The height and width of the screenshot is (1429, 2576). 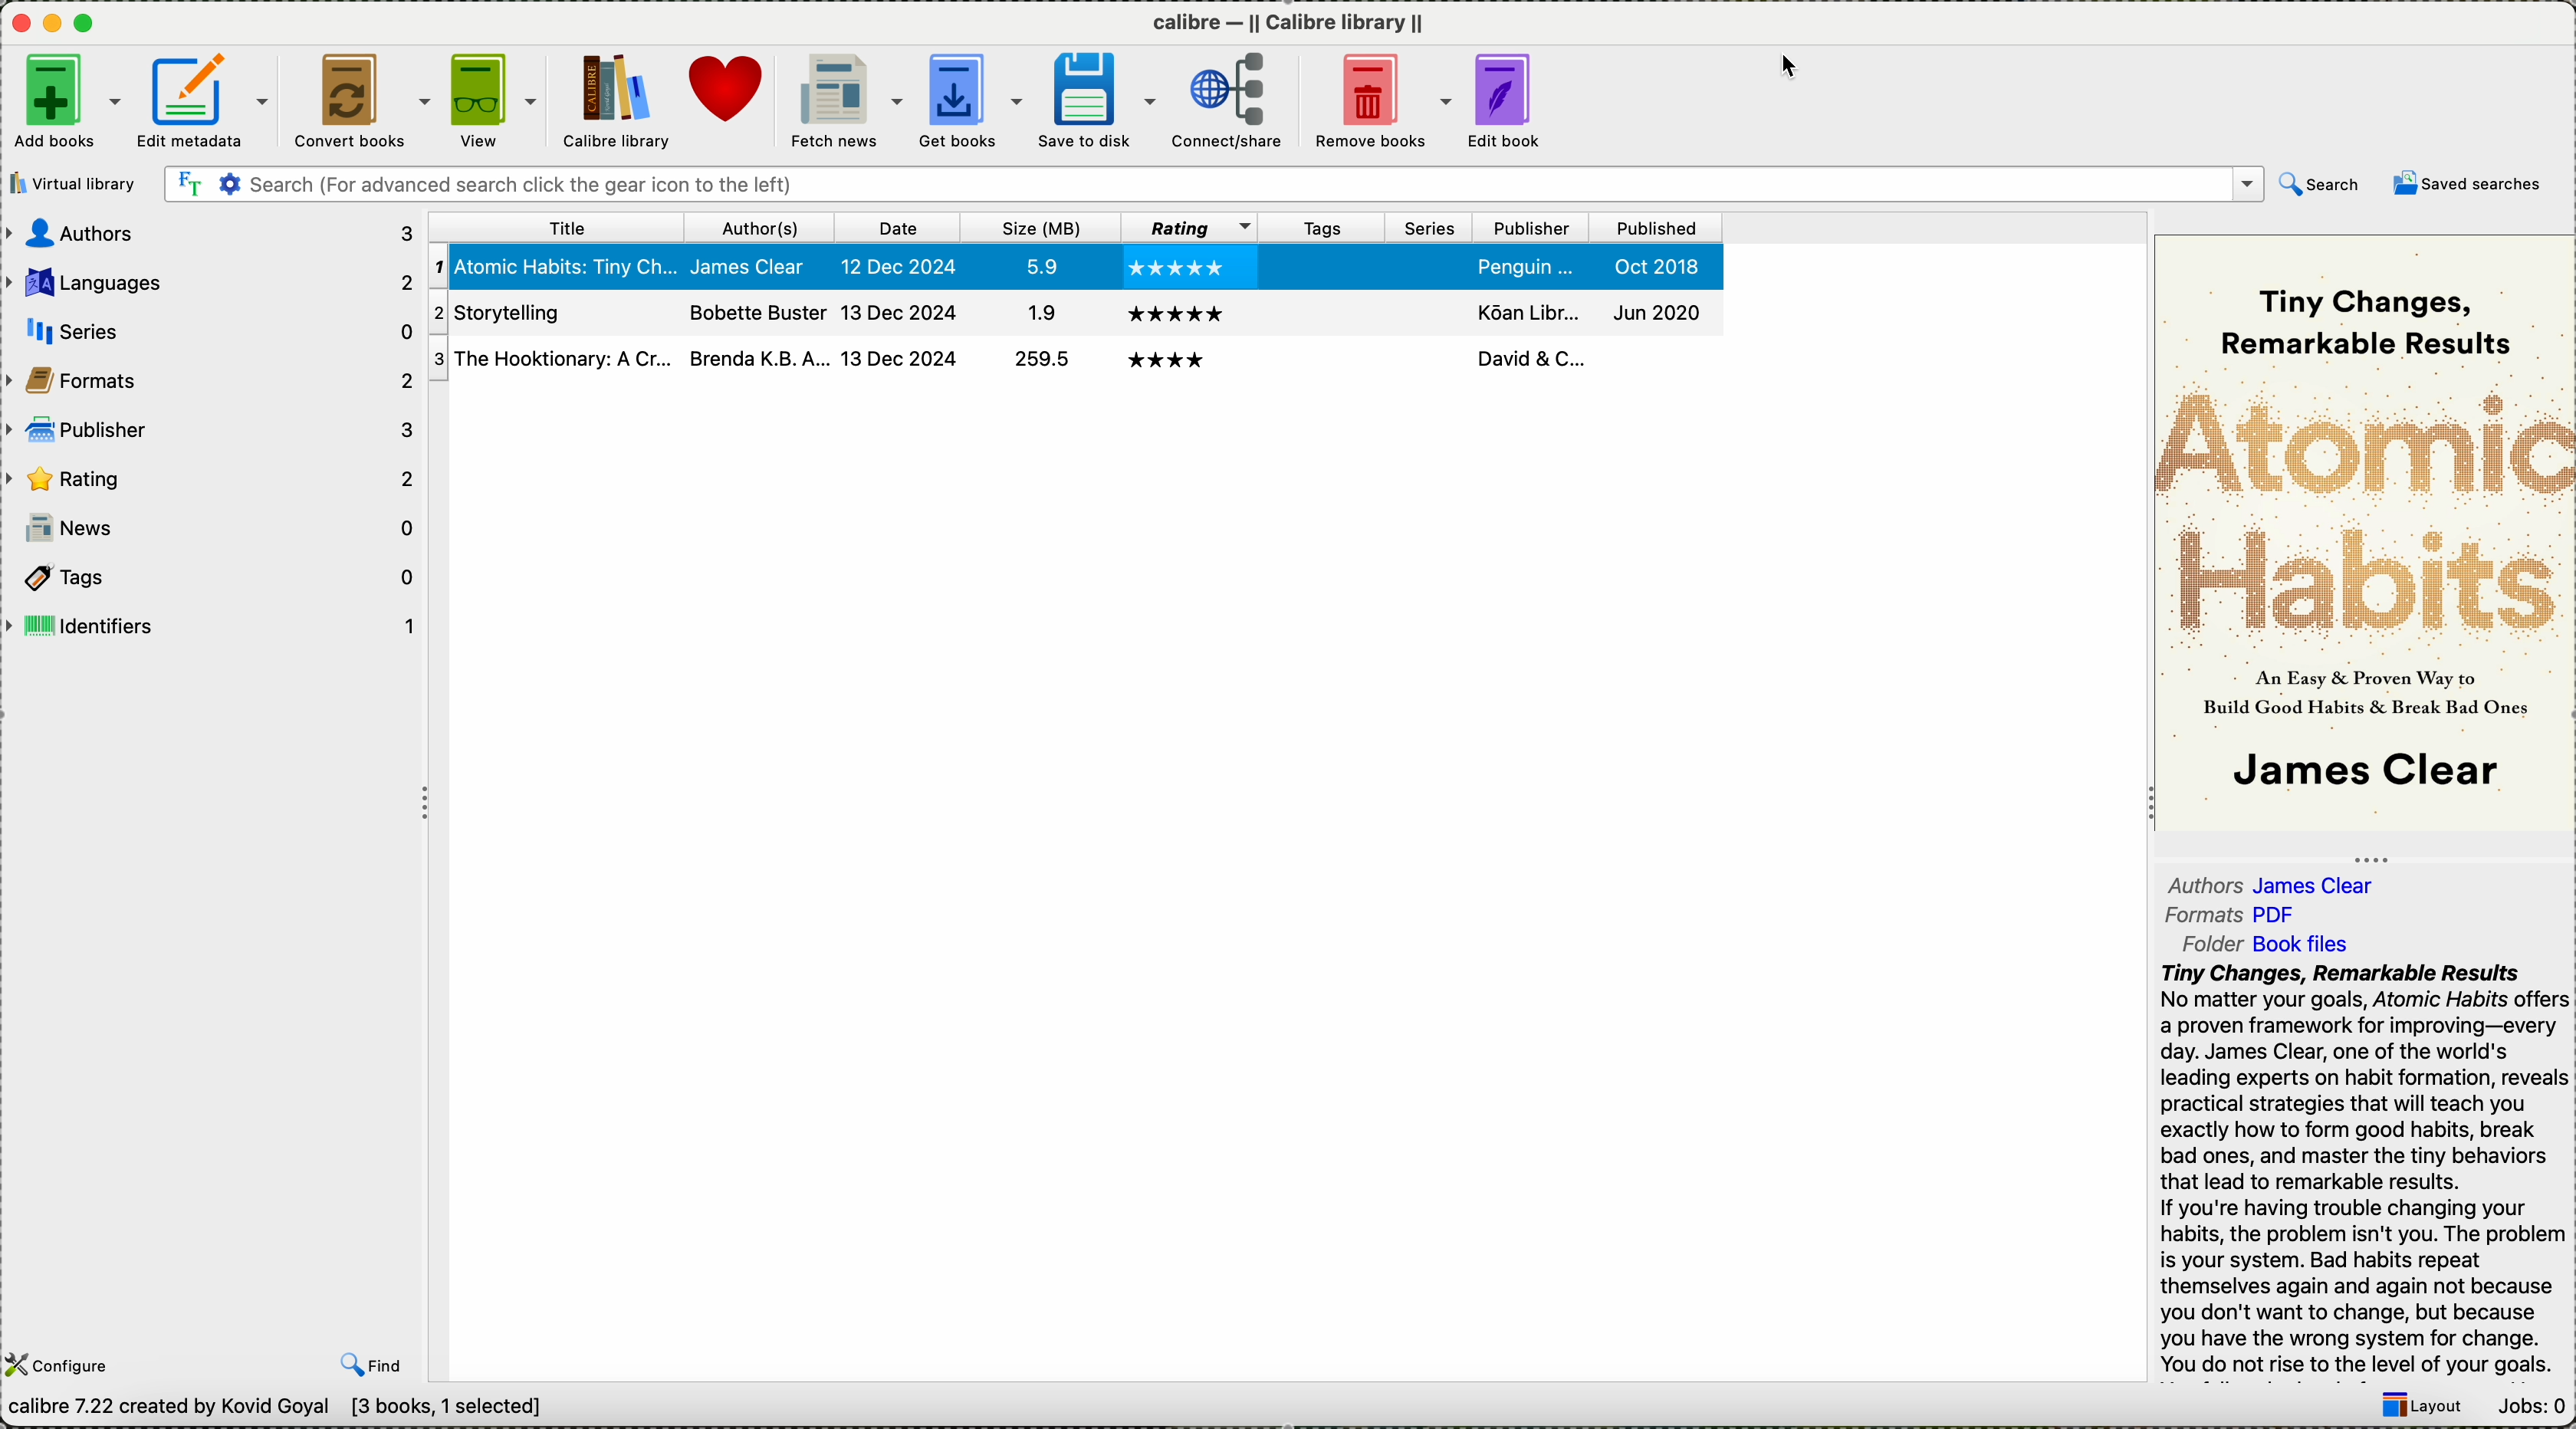 I want to click on series, so click(x=1427, y=362).